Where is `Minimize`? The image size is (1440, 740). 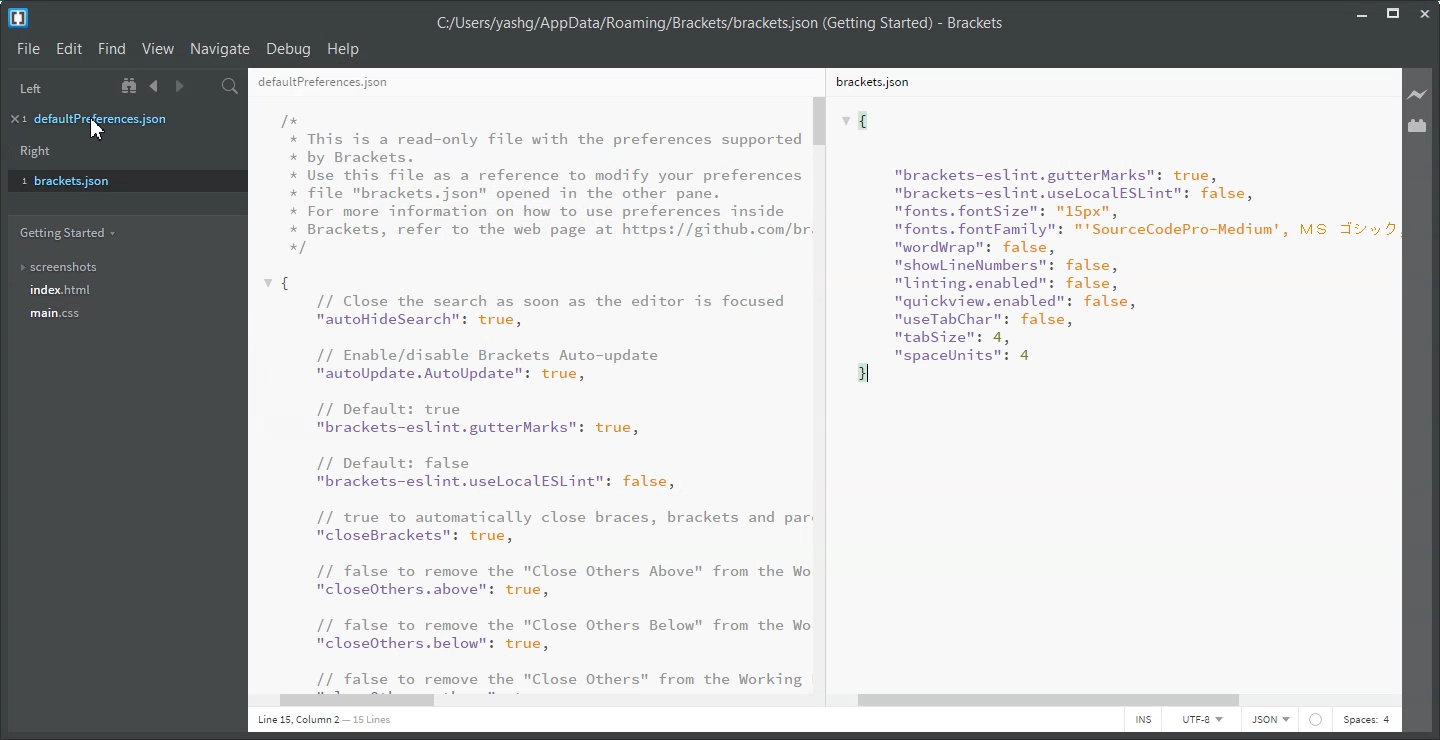 Minimize is located at coordinates (1363, 12).